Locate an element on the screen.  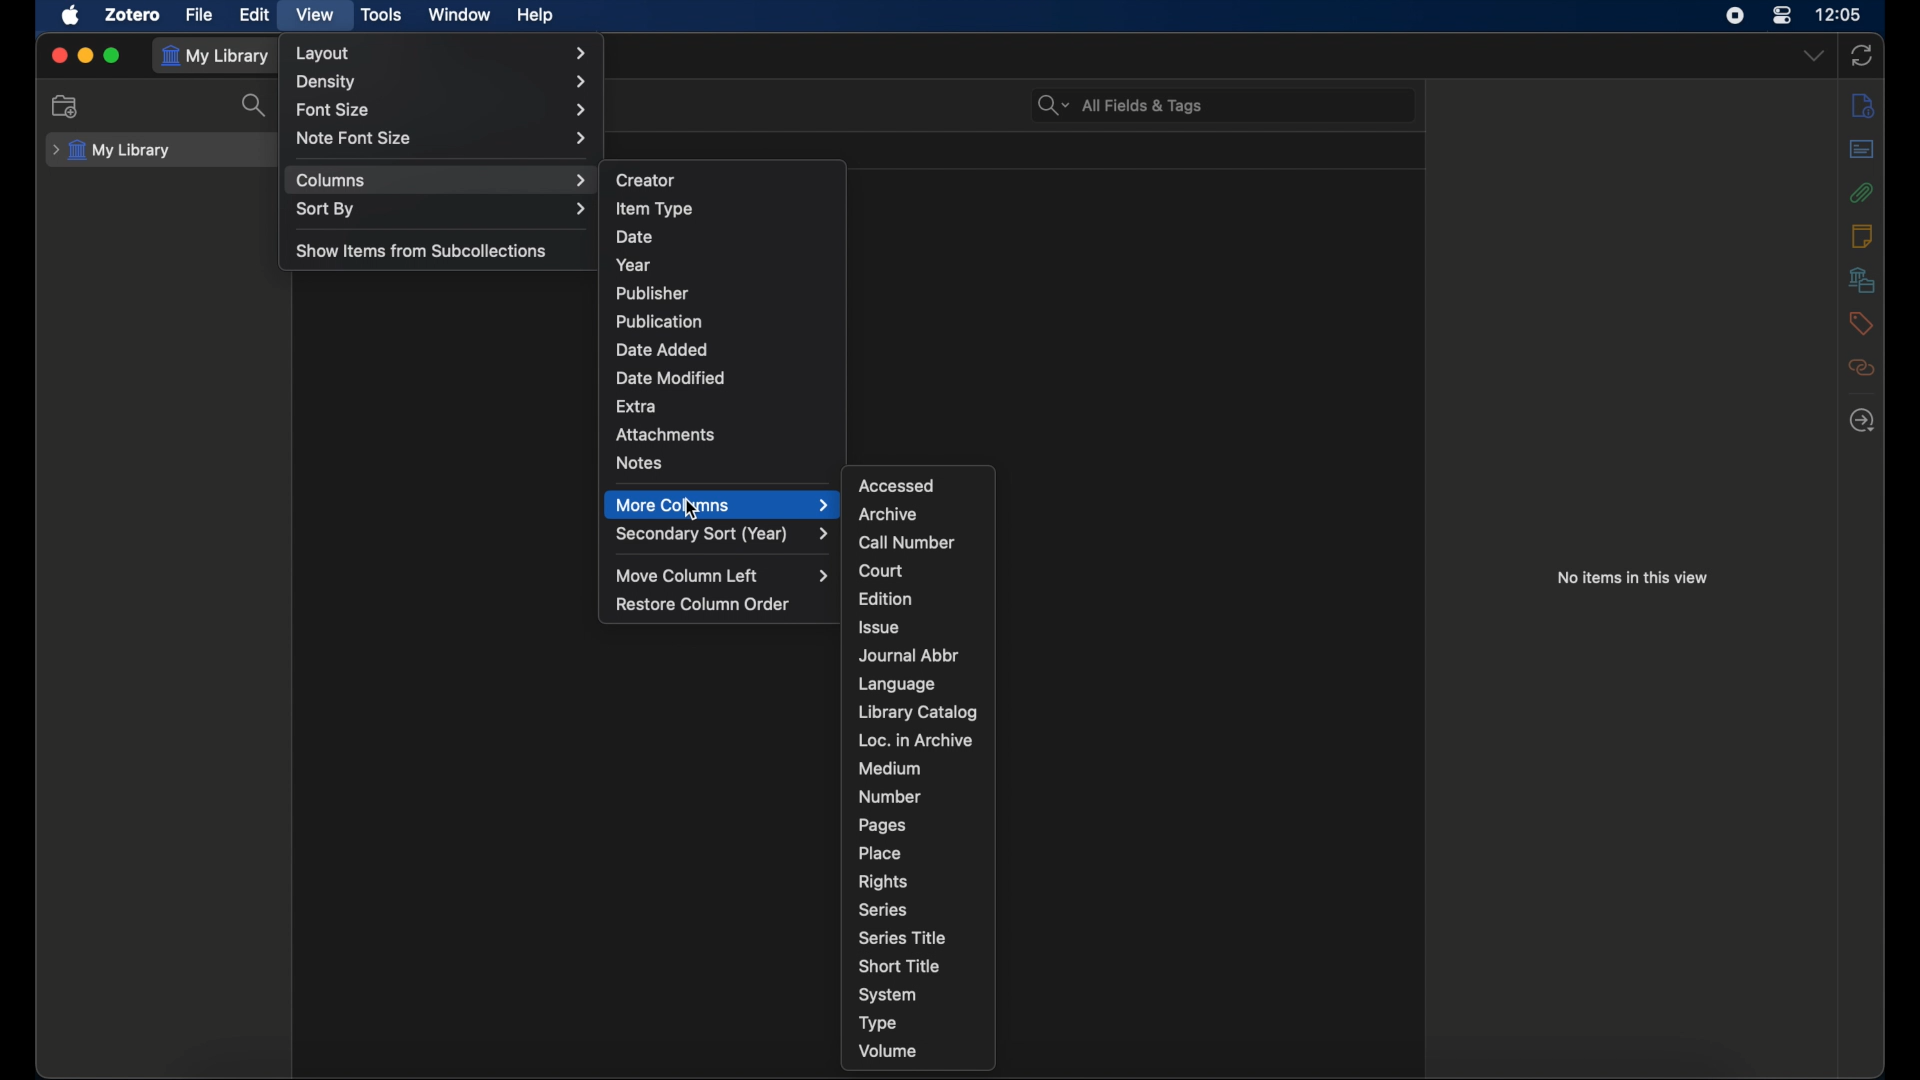
columns is located at coordinates (443, 180).